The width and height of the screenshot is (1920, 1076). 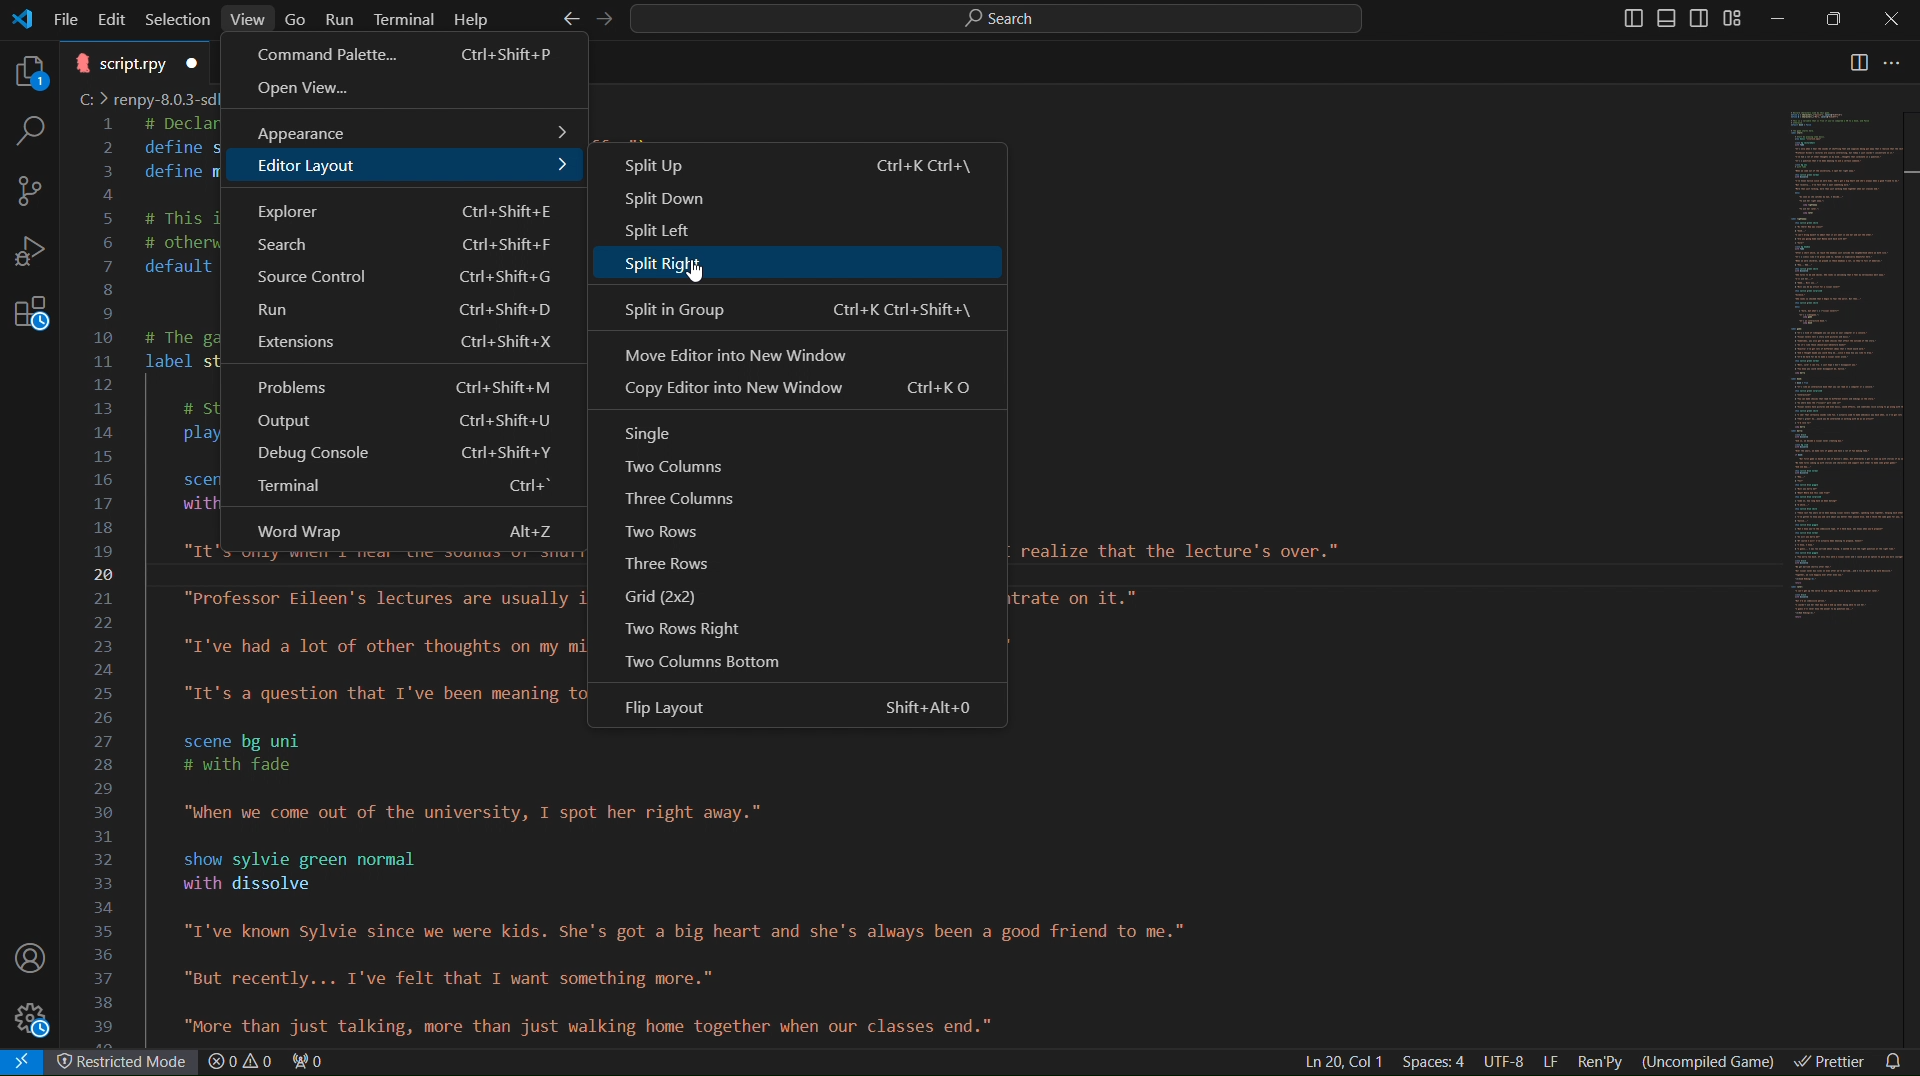 What do you see at coordinates (1739, 21) in the screenshot?
I see `Customize Layout` at bounding box center [1739, 21].